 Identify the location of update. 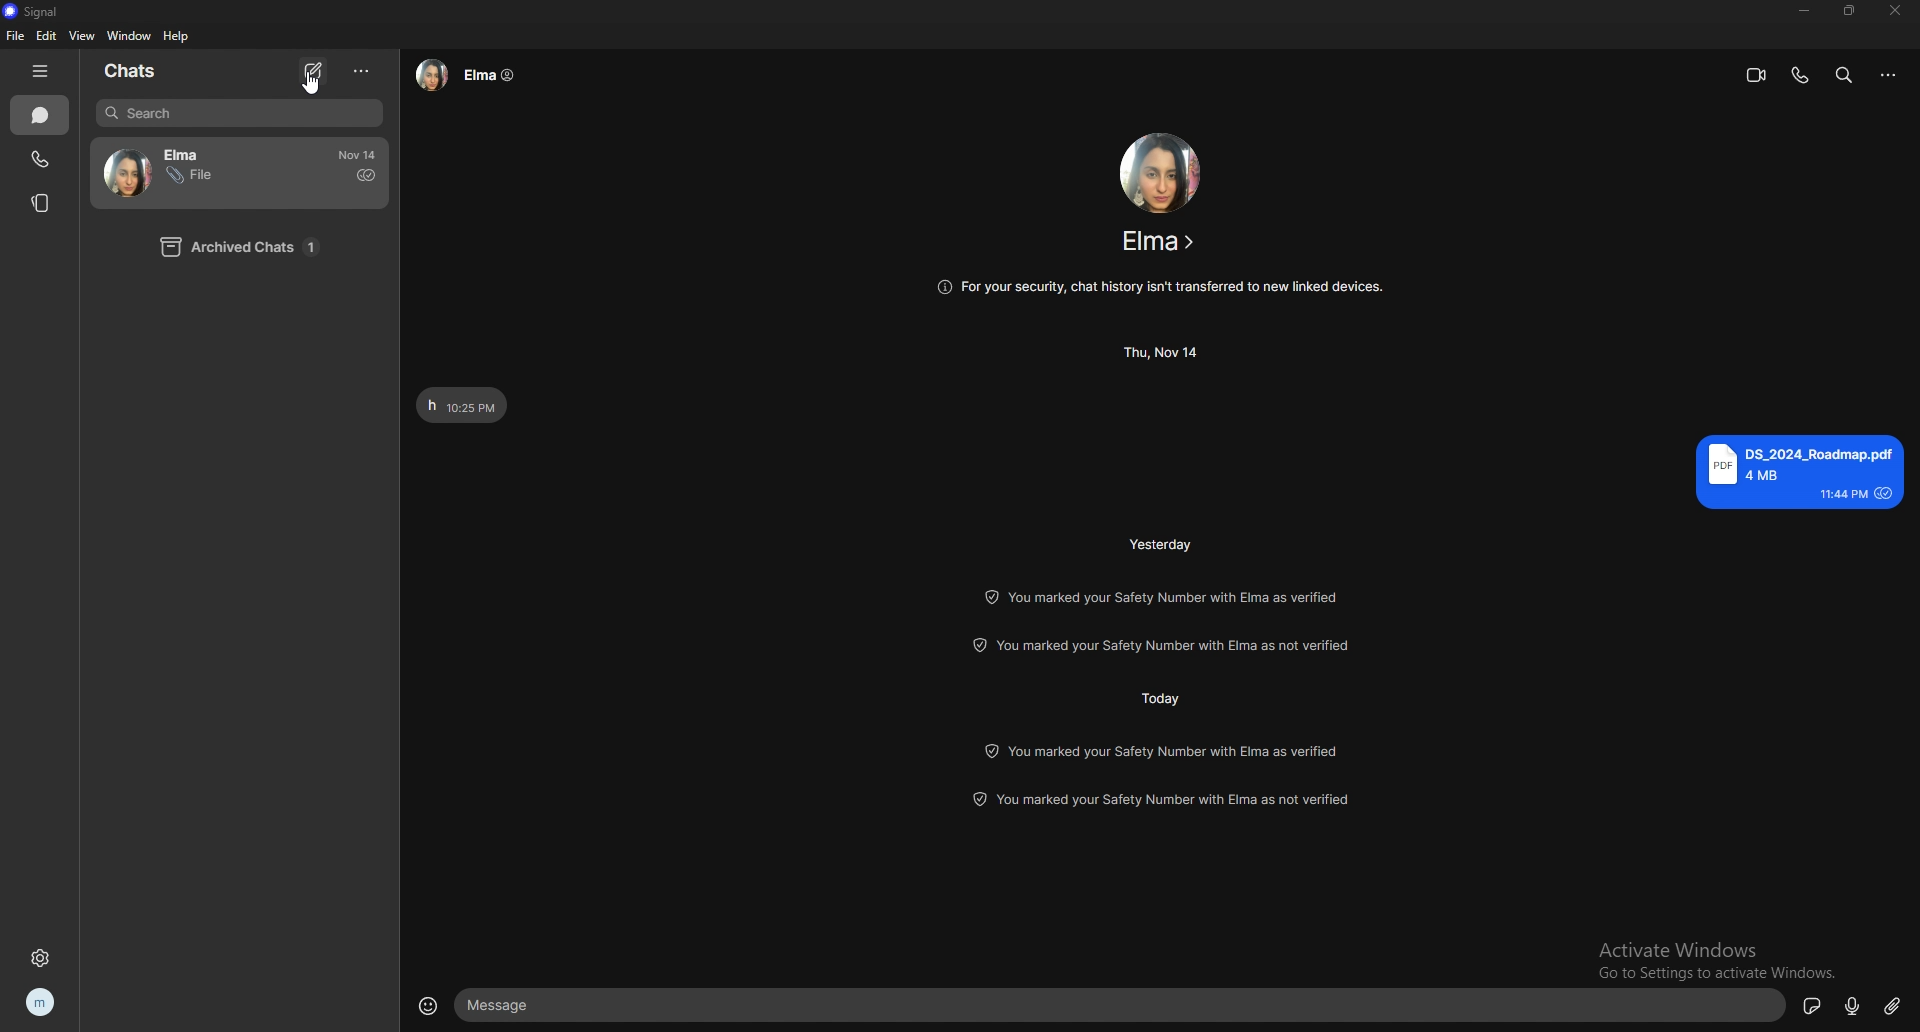
(1166, 801).